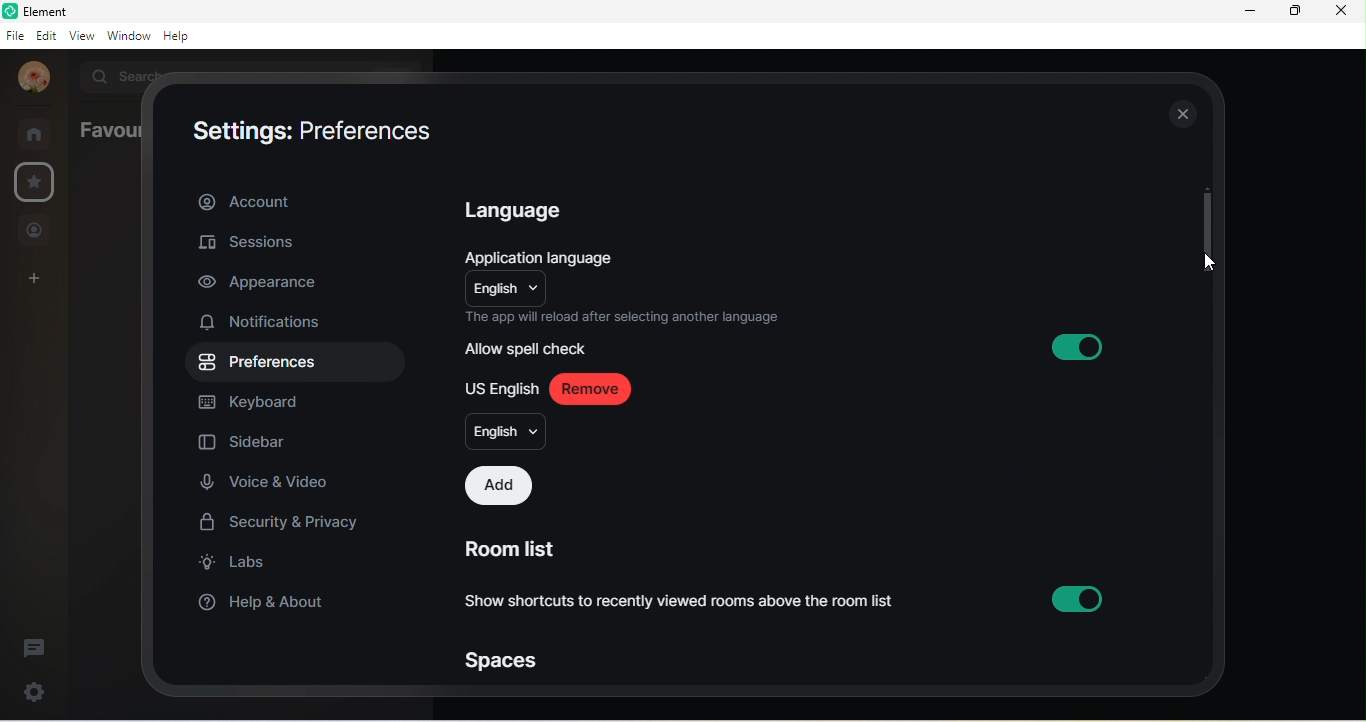  Describe the element at coordinates (597, 389) in the screenshot. I see `remove` at that location.